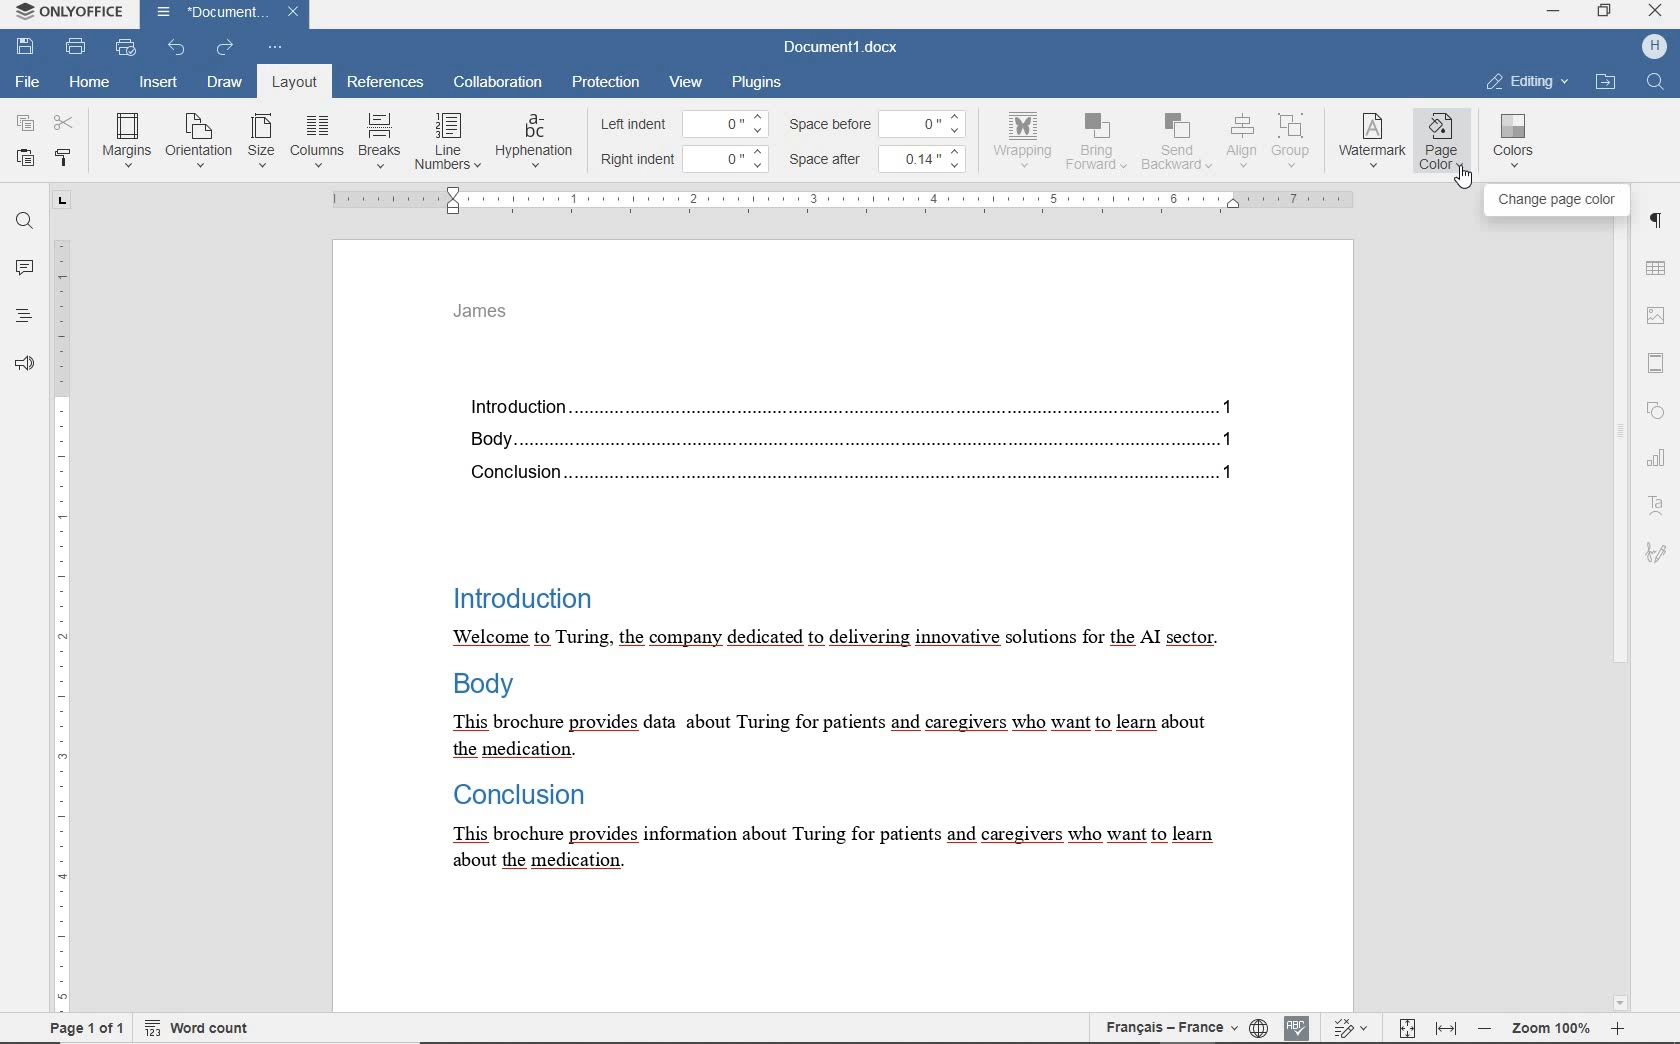 The image size is (1680, 1044). I want to click on word count, so click(200, 1027).